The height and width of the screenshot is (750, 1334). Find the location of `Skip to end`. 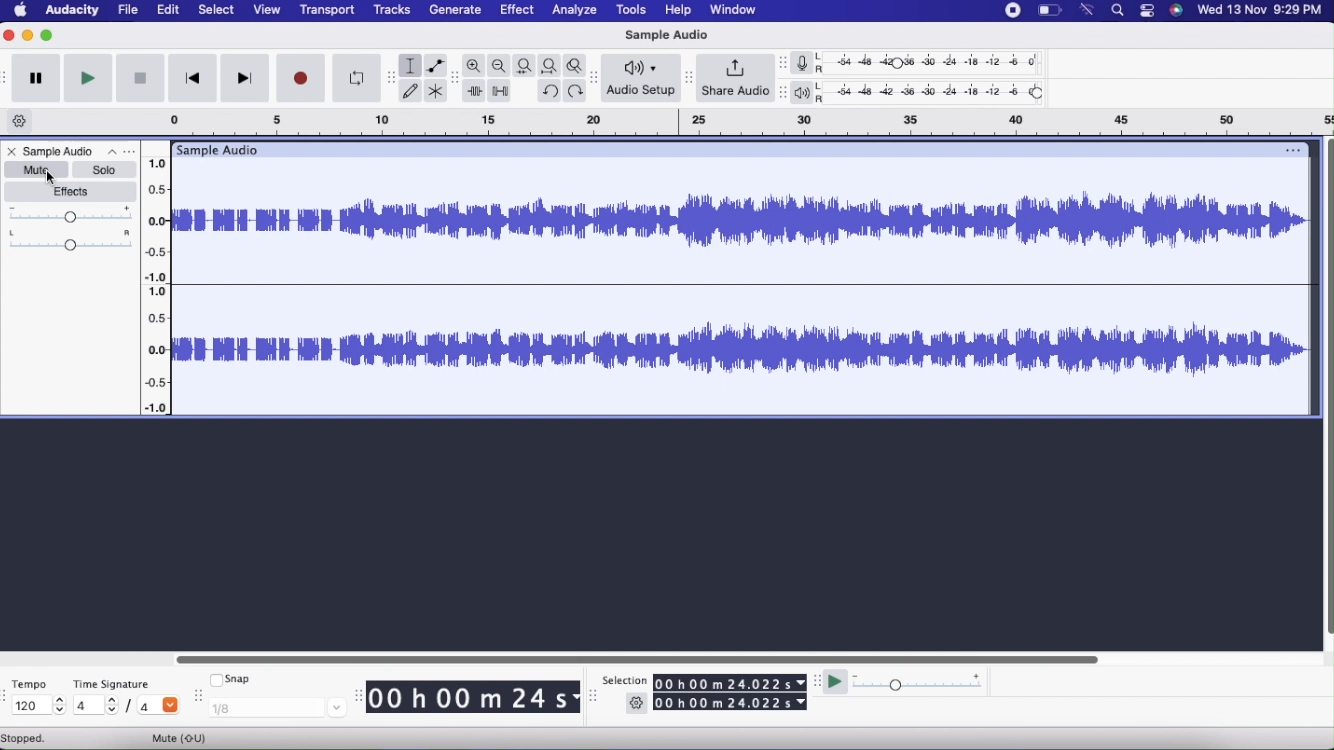

Skip to end is located at coordinates (244, 78).